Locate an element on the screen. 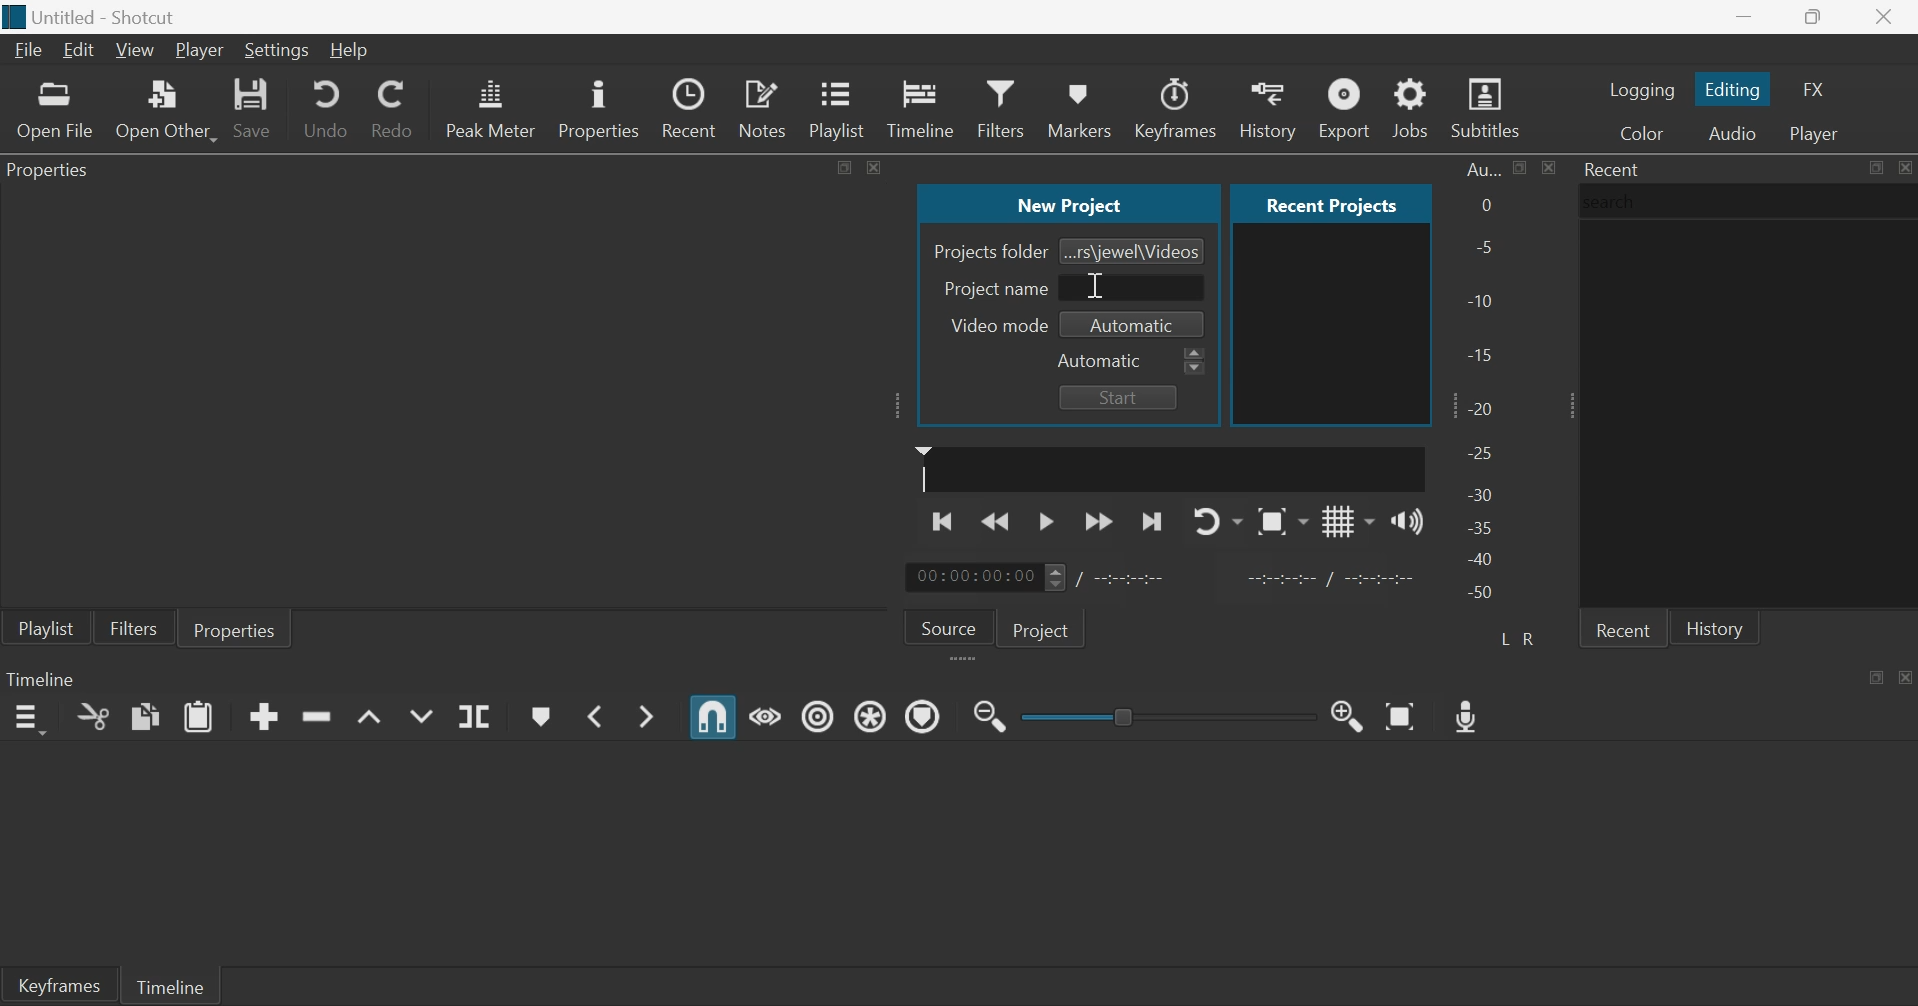 This screenshot has height=1006, width=1918. Snap is located at coordinates (713, 717).